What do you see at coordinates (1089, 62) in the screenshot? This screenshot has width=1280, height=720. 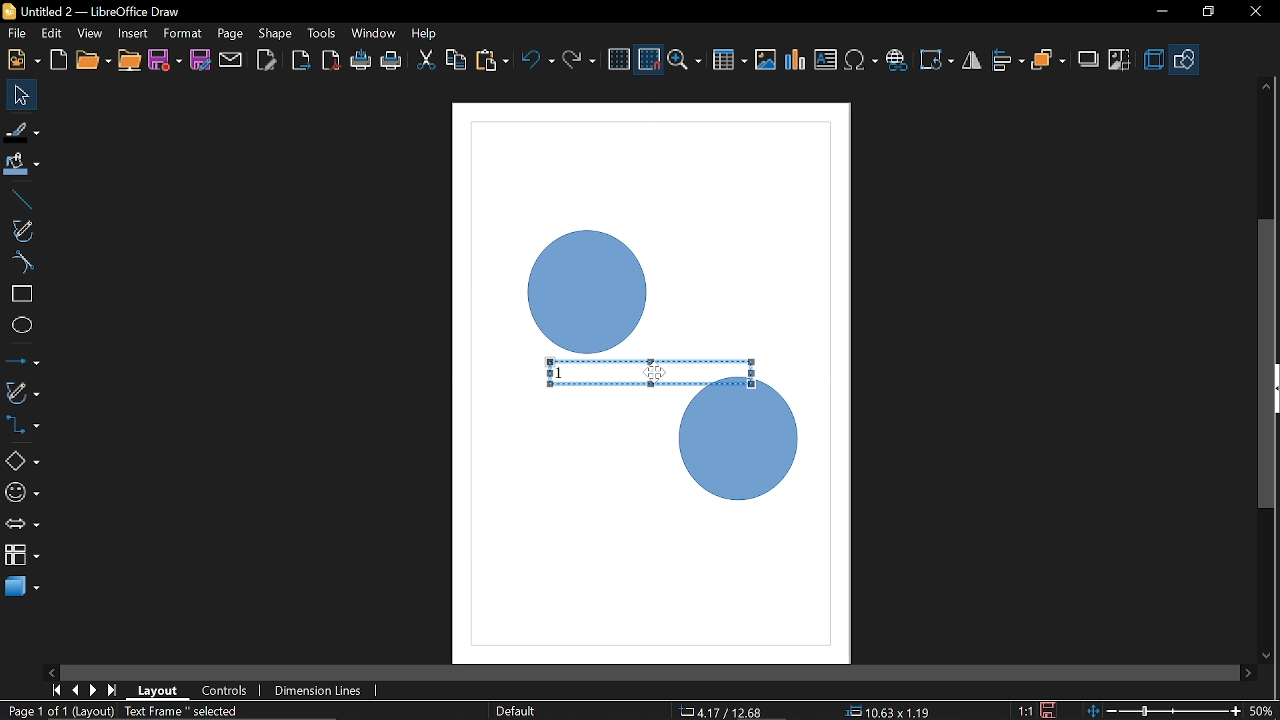 I see `Shadow` at bounding box center [1089, 62].